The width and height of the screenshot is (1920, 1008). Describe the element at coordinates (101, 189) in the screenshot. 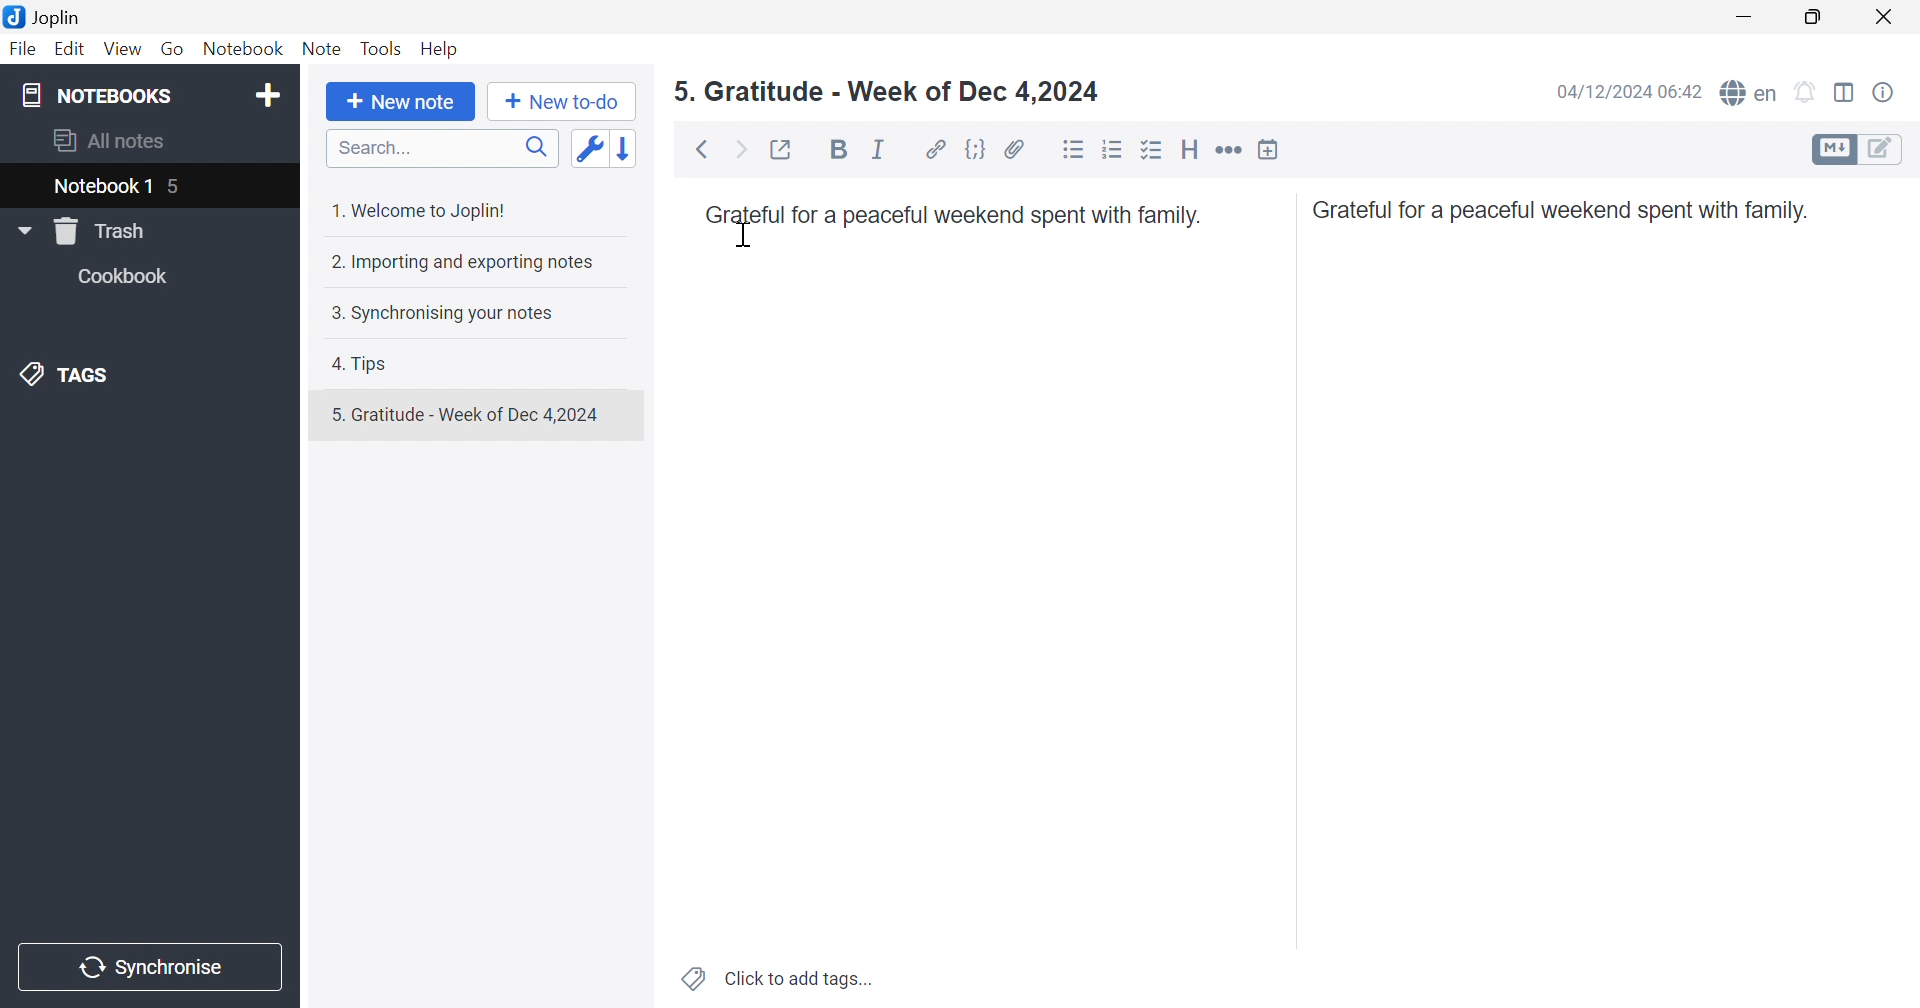

I see `Notebook 1` at that location.